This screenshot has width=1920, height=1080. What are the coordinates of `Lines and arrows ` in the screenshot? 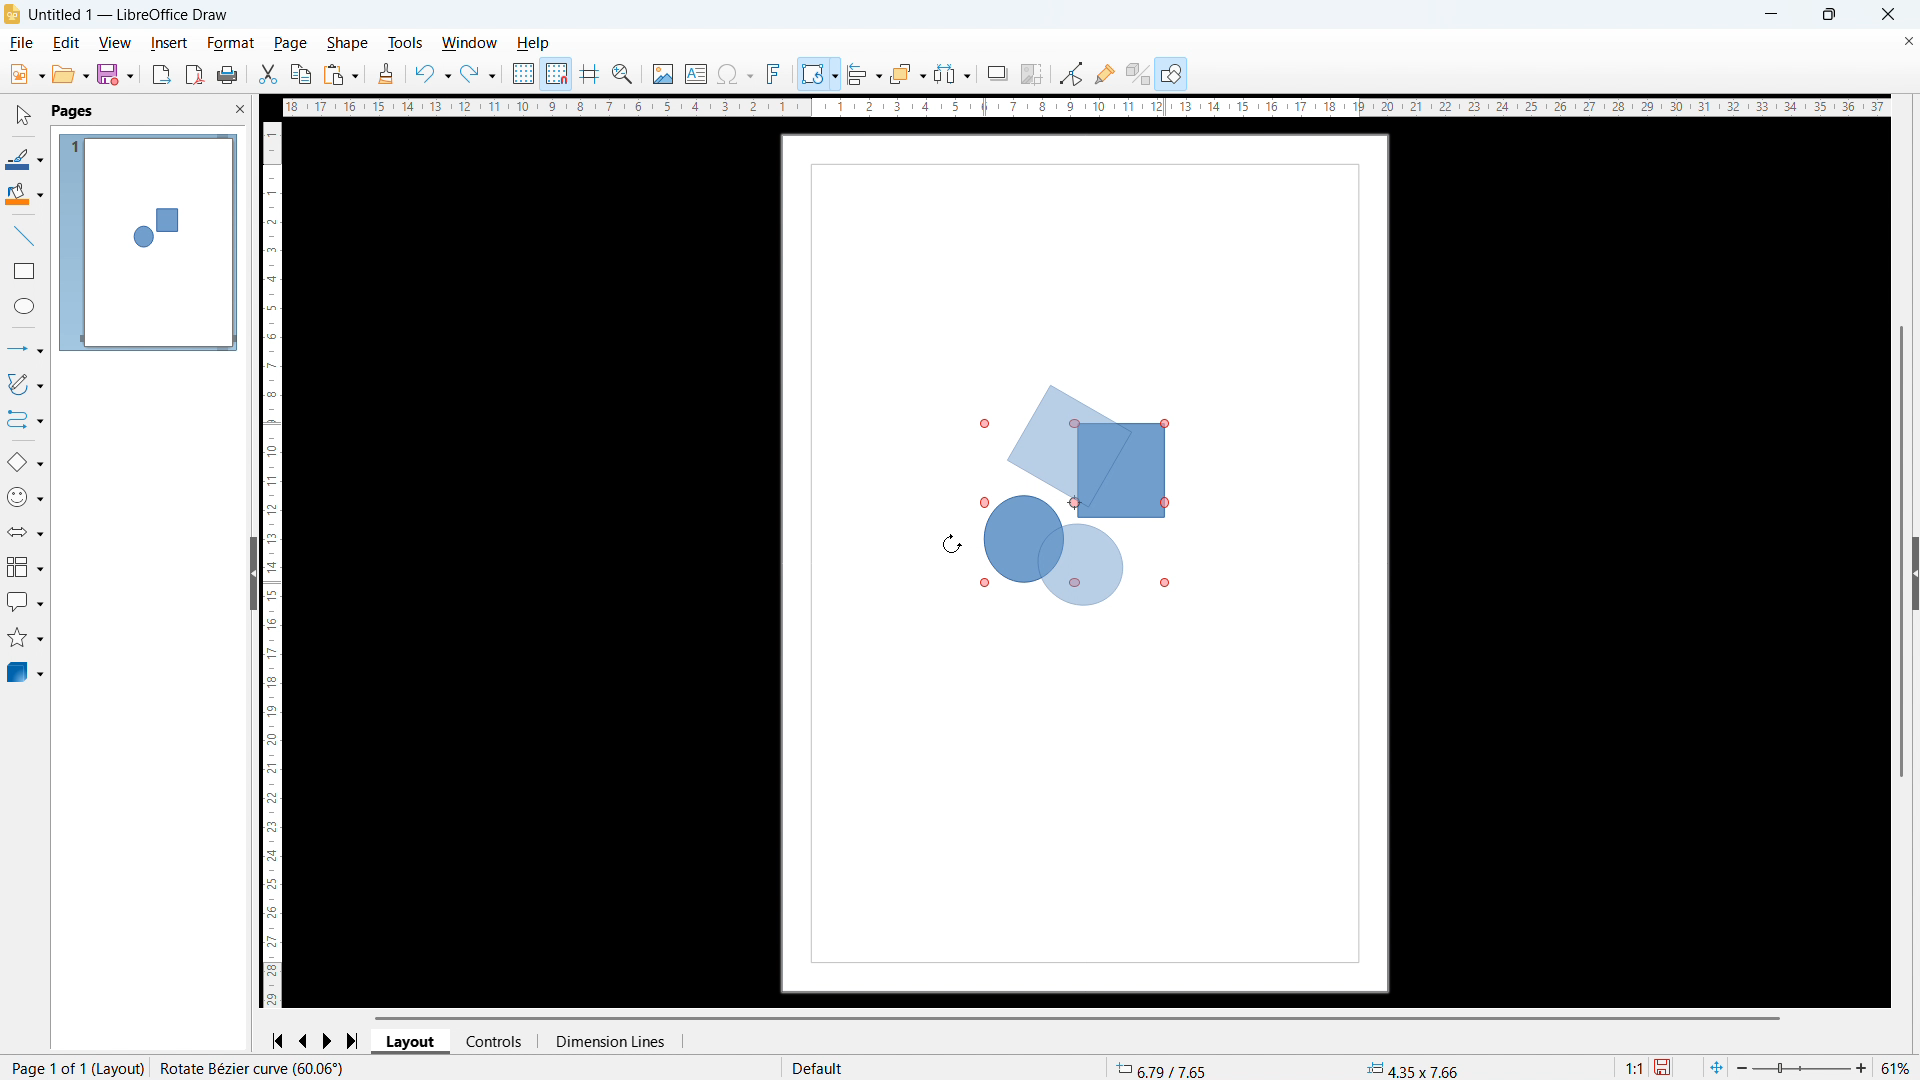 It's located at (29, 350).